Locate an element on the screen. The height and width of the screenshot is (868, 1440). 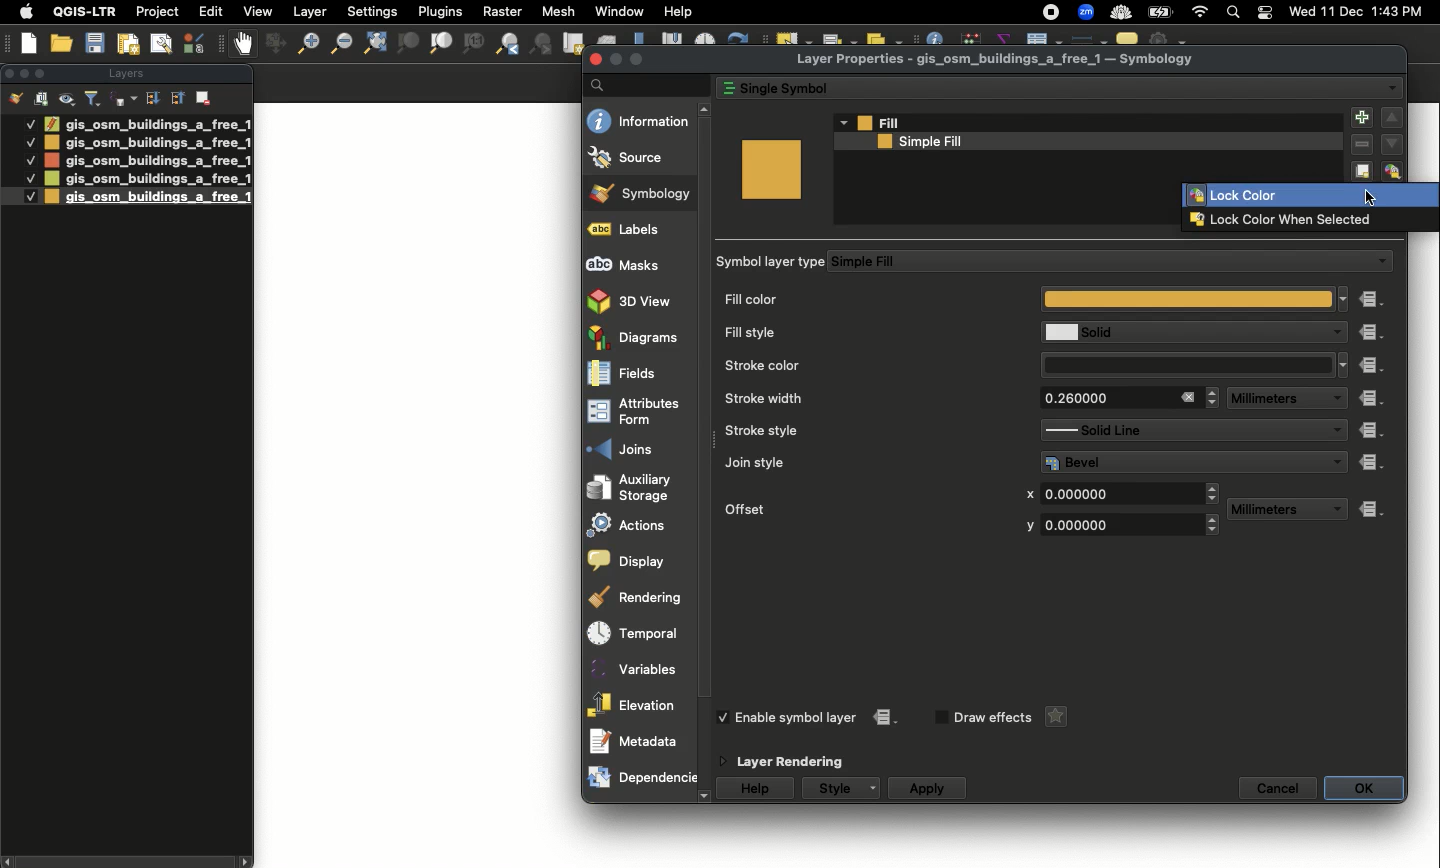
Stroke style is located at coordinates (861, 431).